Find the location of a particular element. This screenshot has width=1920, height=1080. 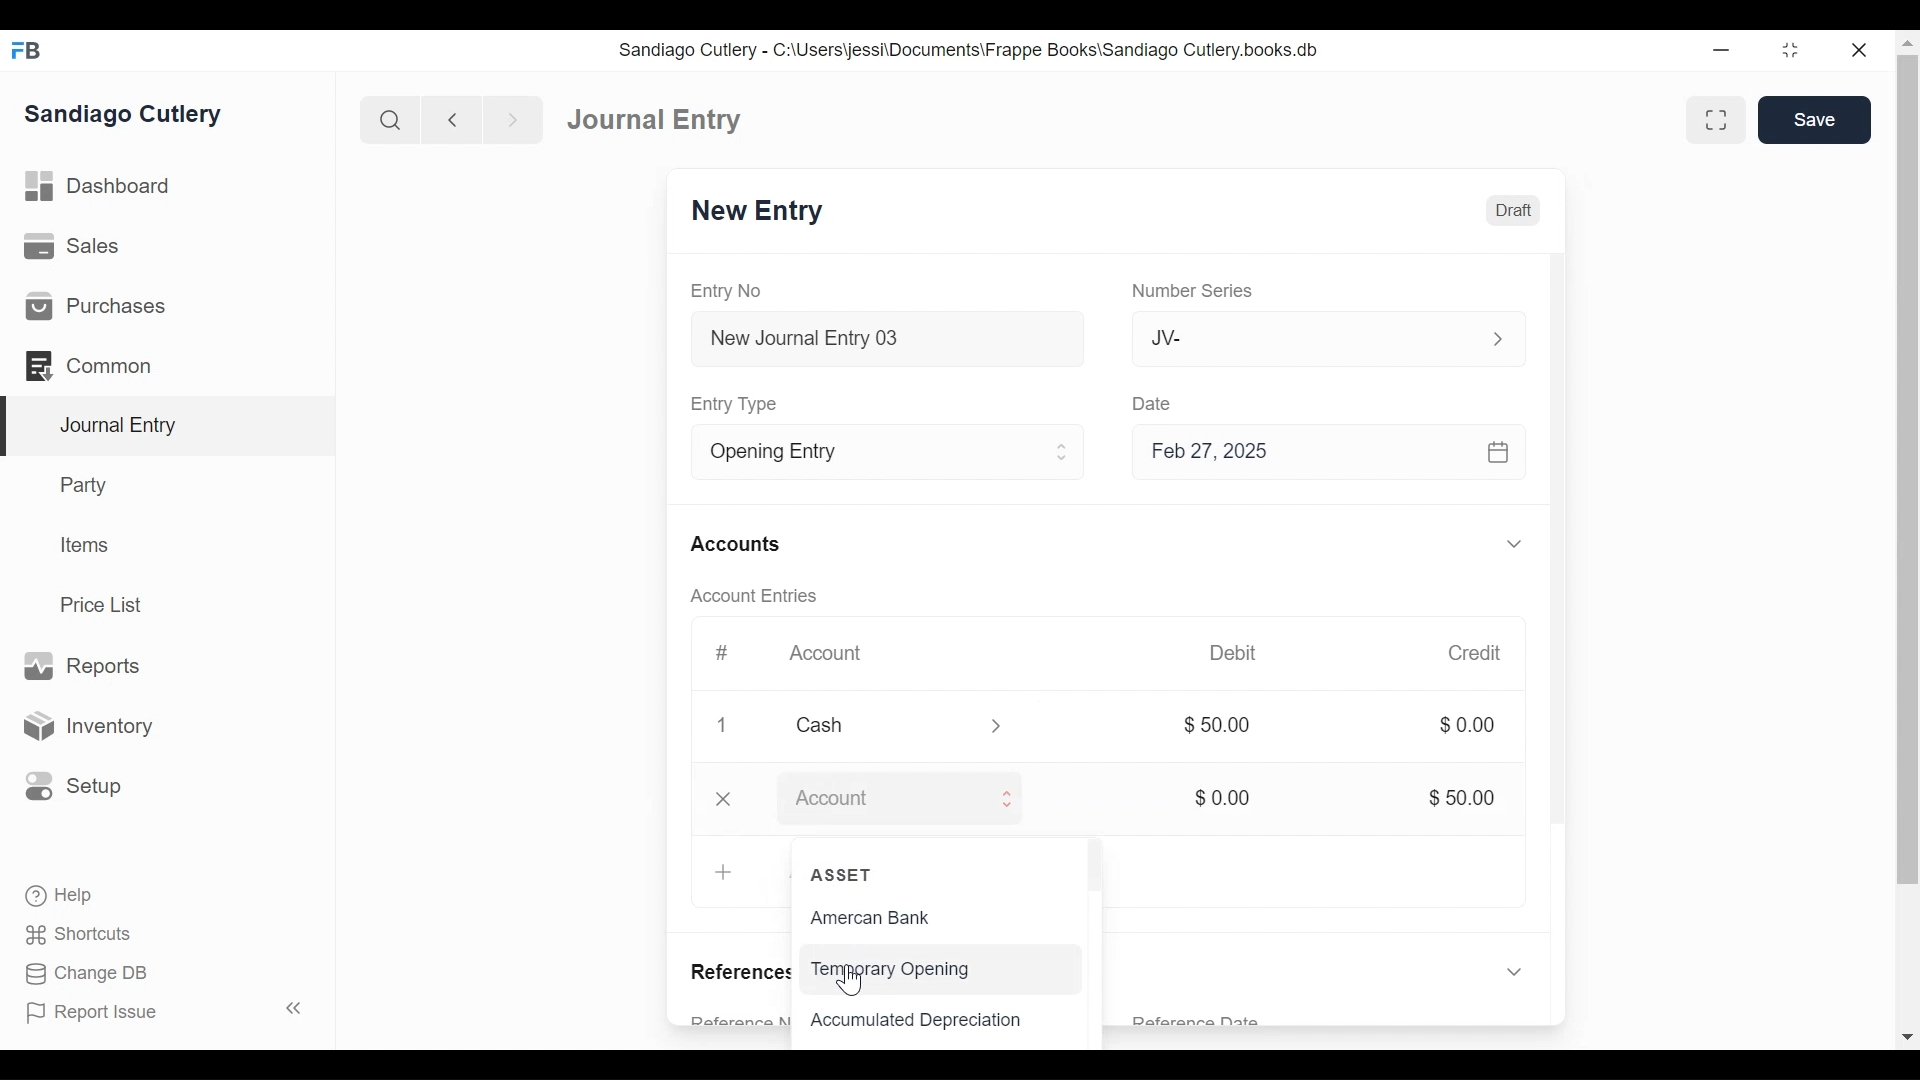

Sandiago Cutlery - C:\Users\jessi\Documents\Frappe Books\Sandiago Cutlery.books.db is located at coordinates (968, 51).